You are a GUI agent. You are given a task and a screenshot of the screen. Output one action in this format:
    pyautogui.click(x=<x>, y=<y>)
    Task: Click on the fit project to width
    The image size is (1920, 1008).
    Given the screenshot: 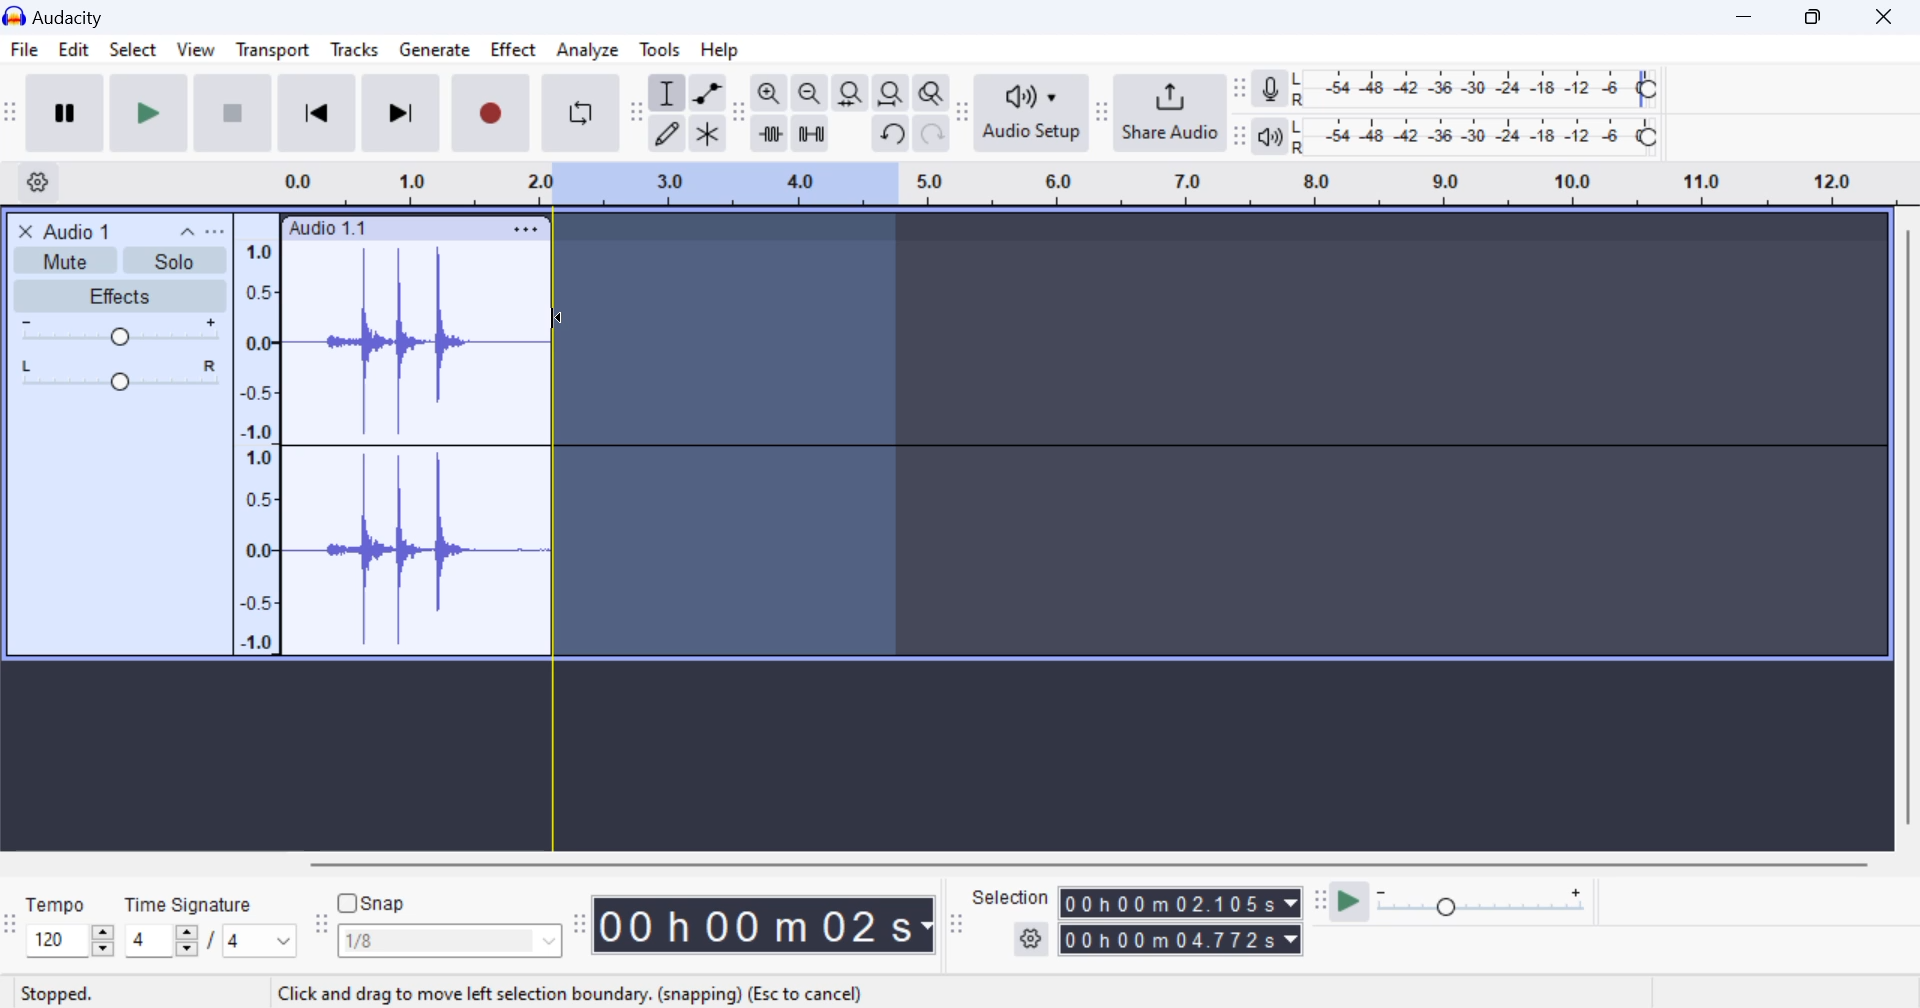 What is the action you would take?
    pyautogui.click(x=891, y=94)
    